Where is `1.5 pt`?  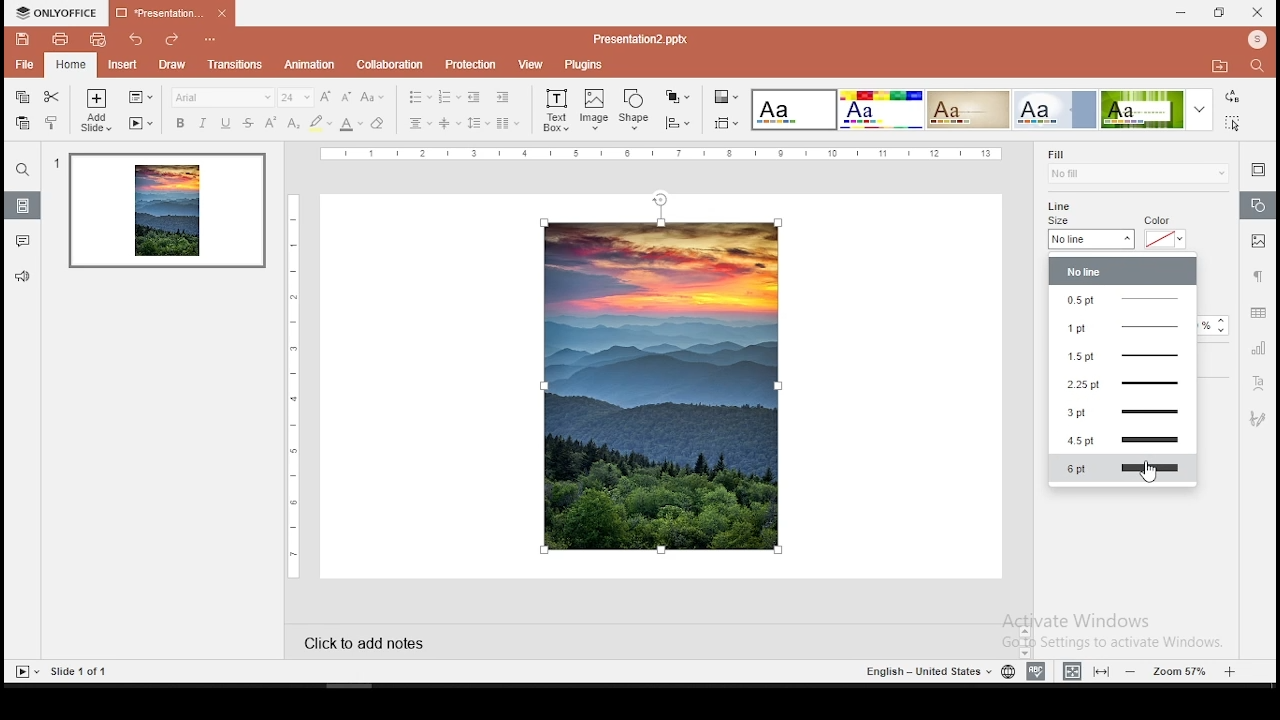
1.5 pt is located at coordinates (1123, 354).